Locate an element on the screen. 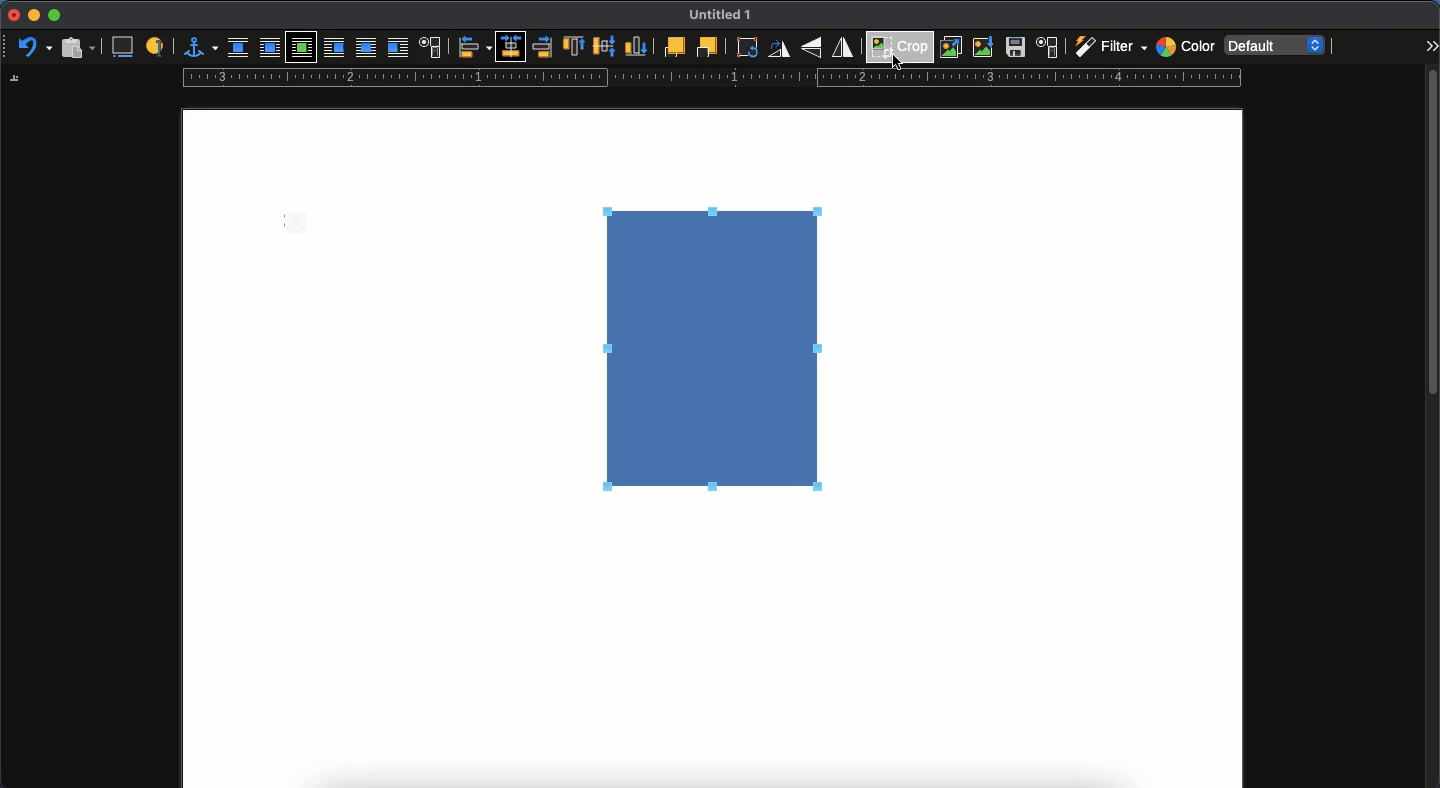  rotate is located at coordinates (744, 47).